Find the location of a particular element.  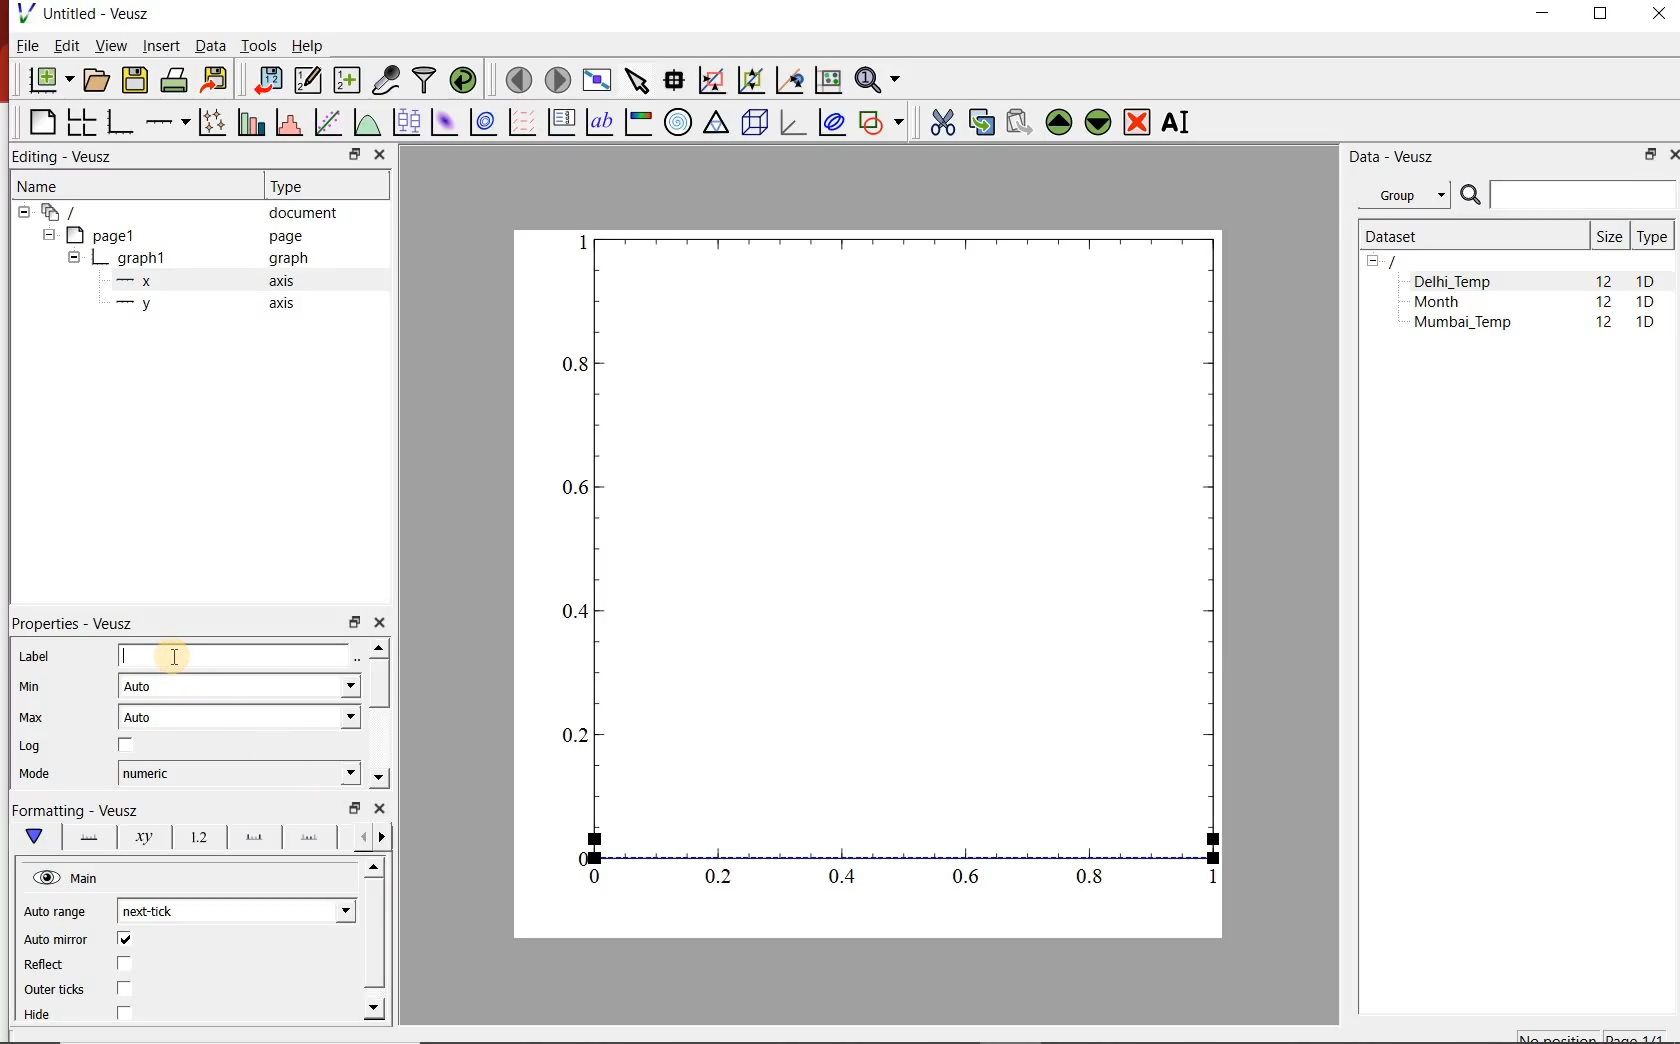

import data into Veusz is located at coordinates (266, 81).